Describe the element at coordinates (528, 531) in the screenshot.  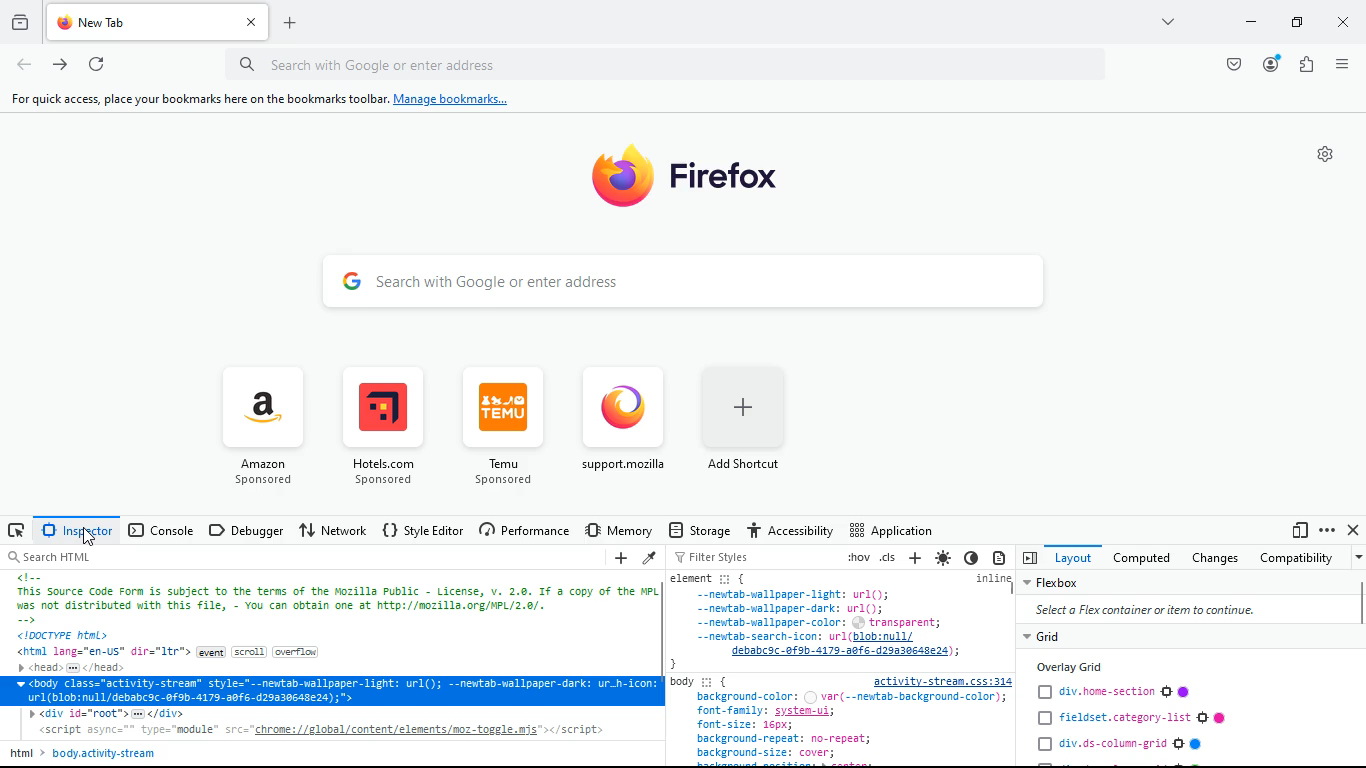
I see `performance` at that location.